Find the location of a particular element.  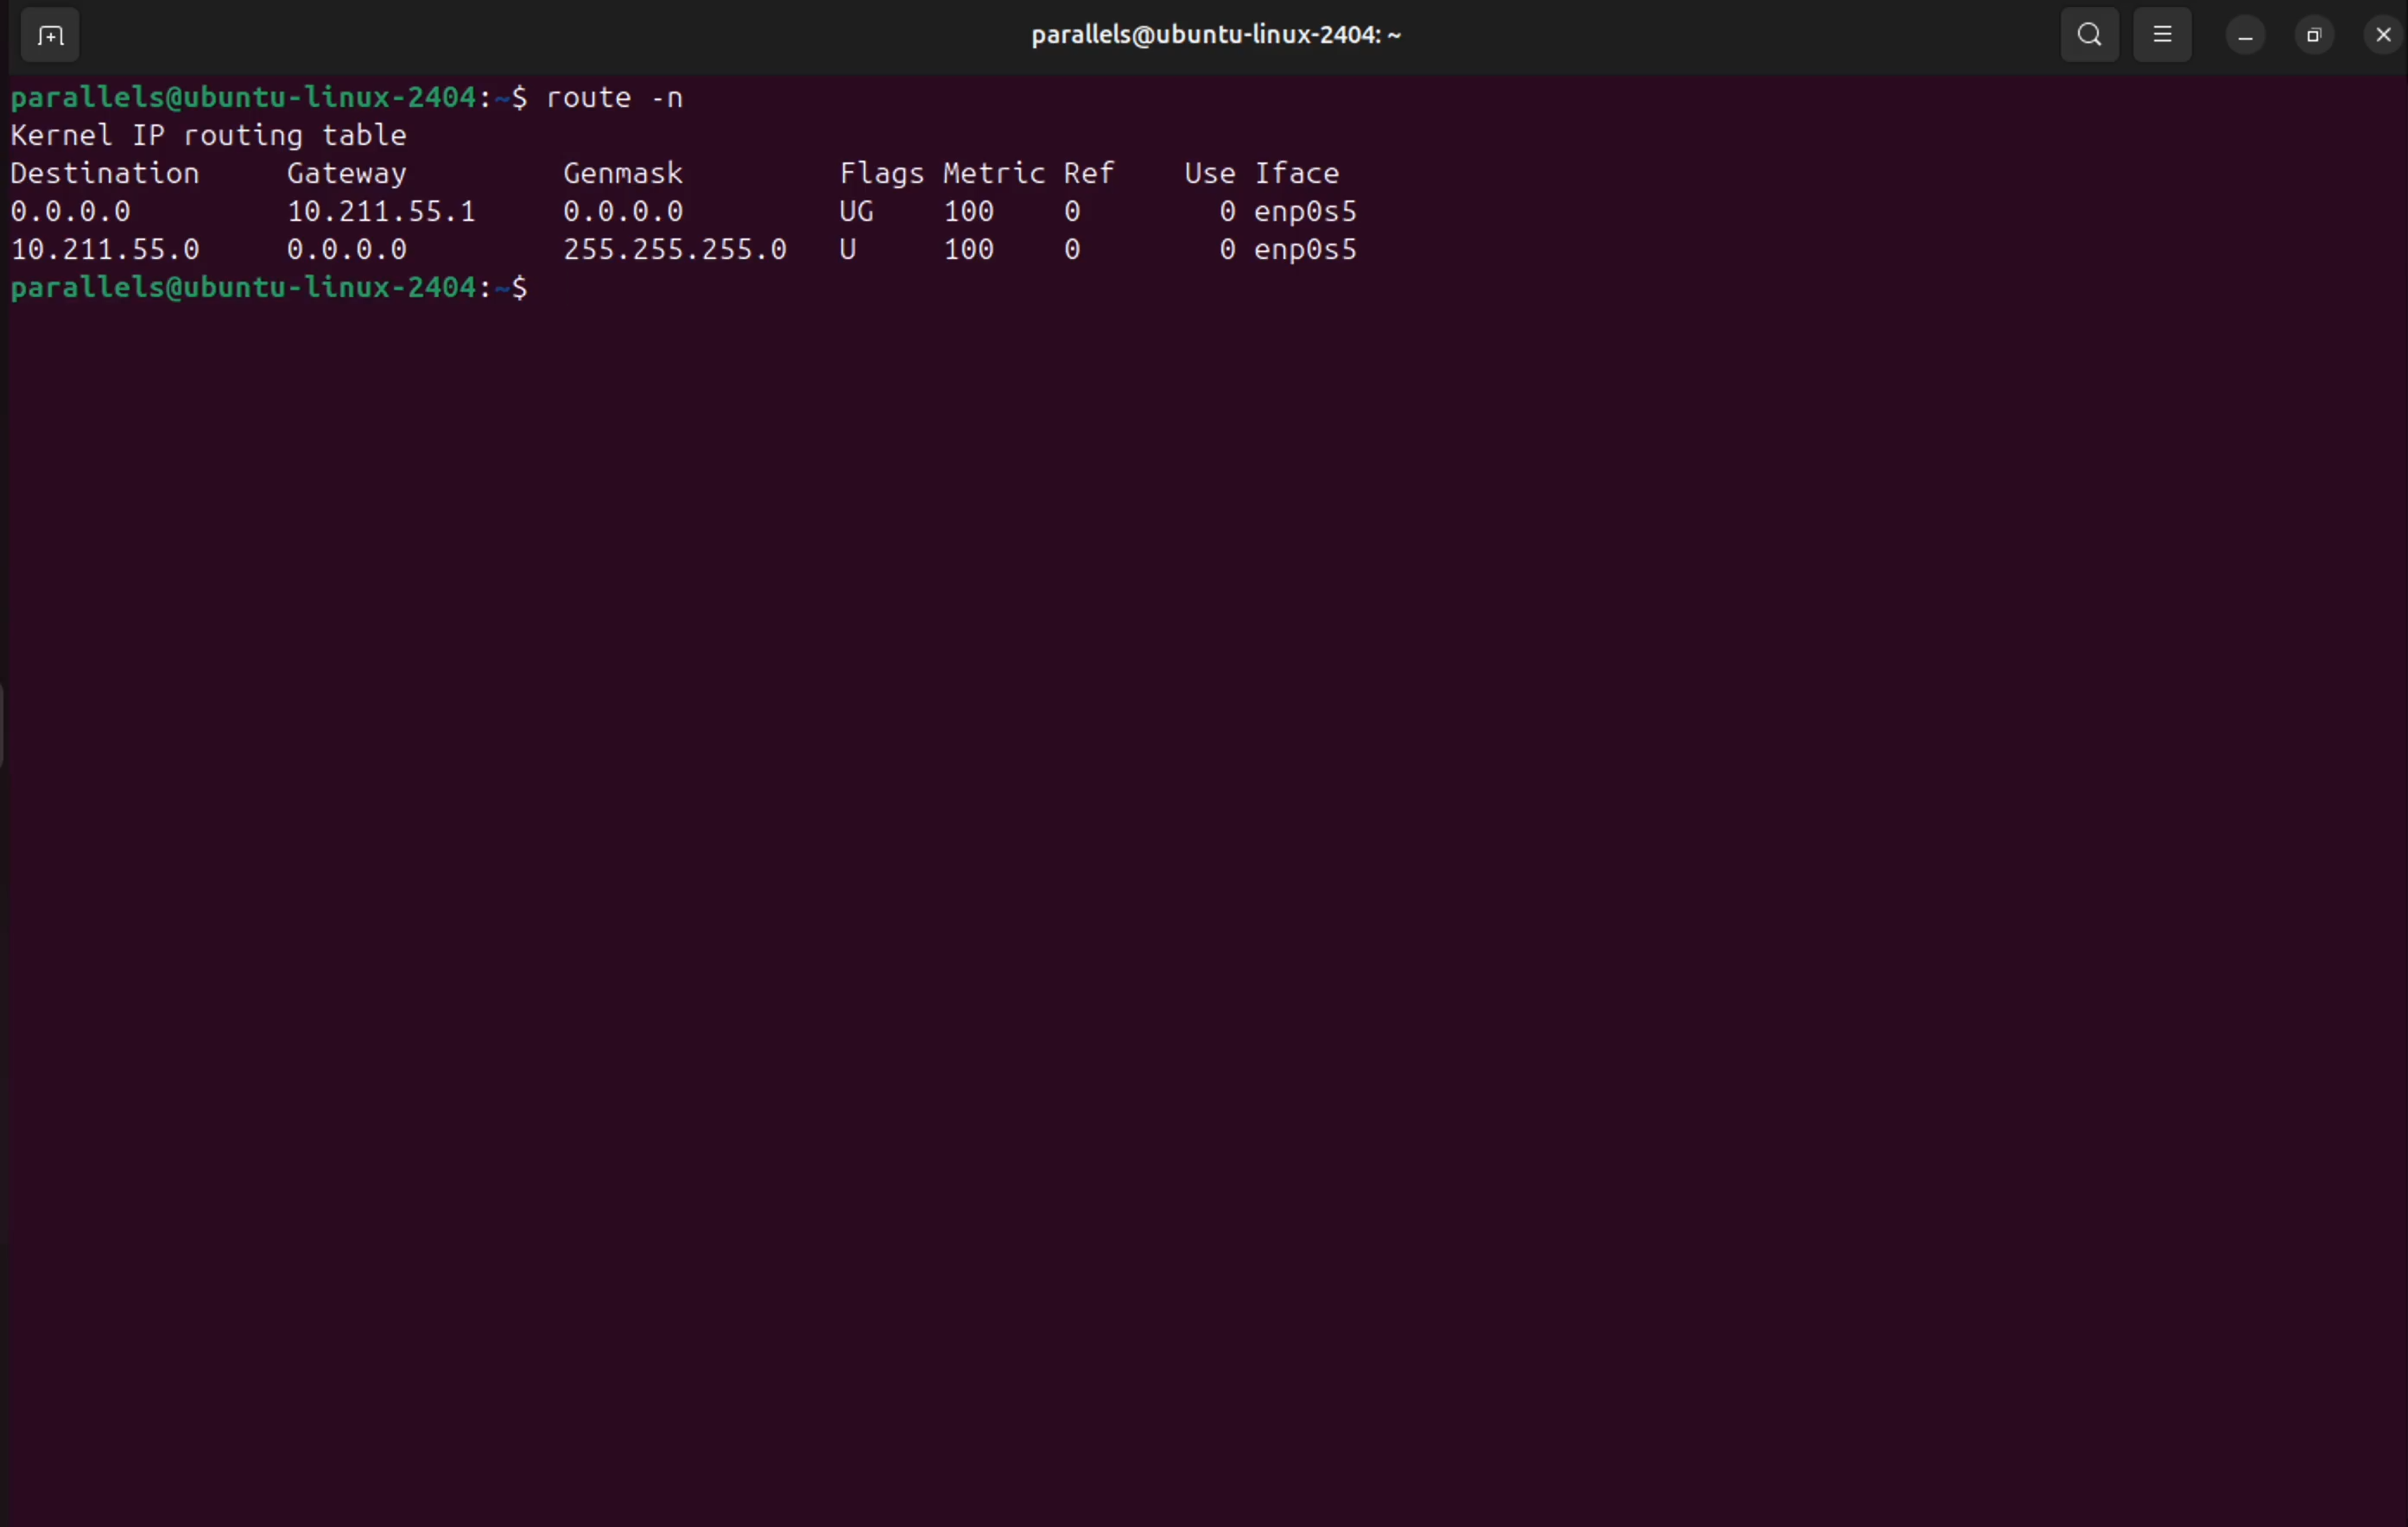

0.0.0.0 is located at coordinates (89, 215).